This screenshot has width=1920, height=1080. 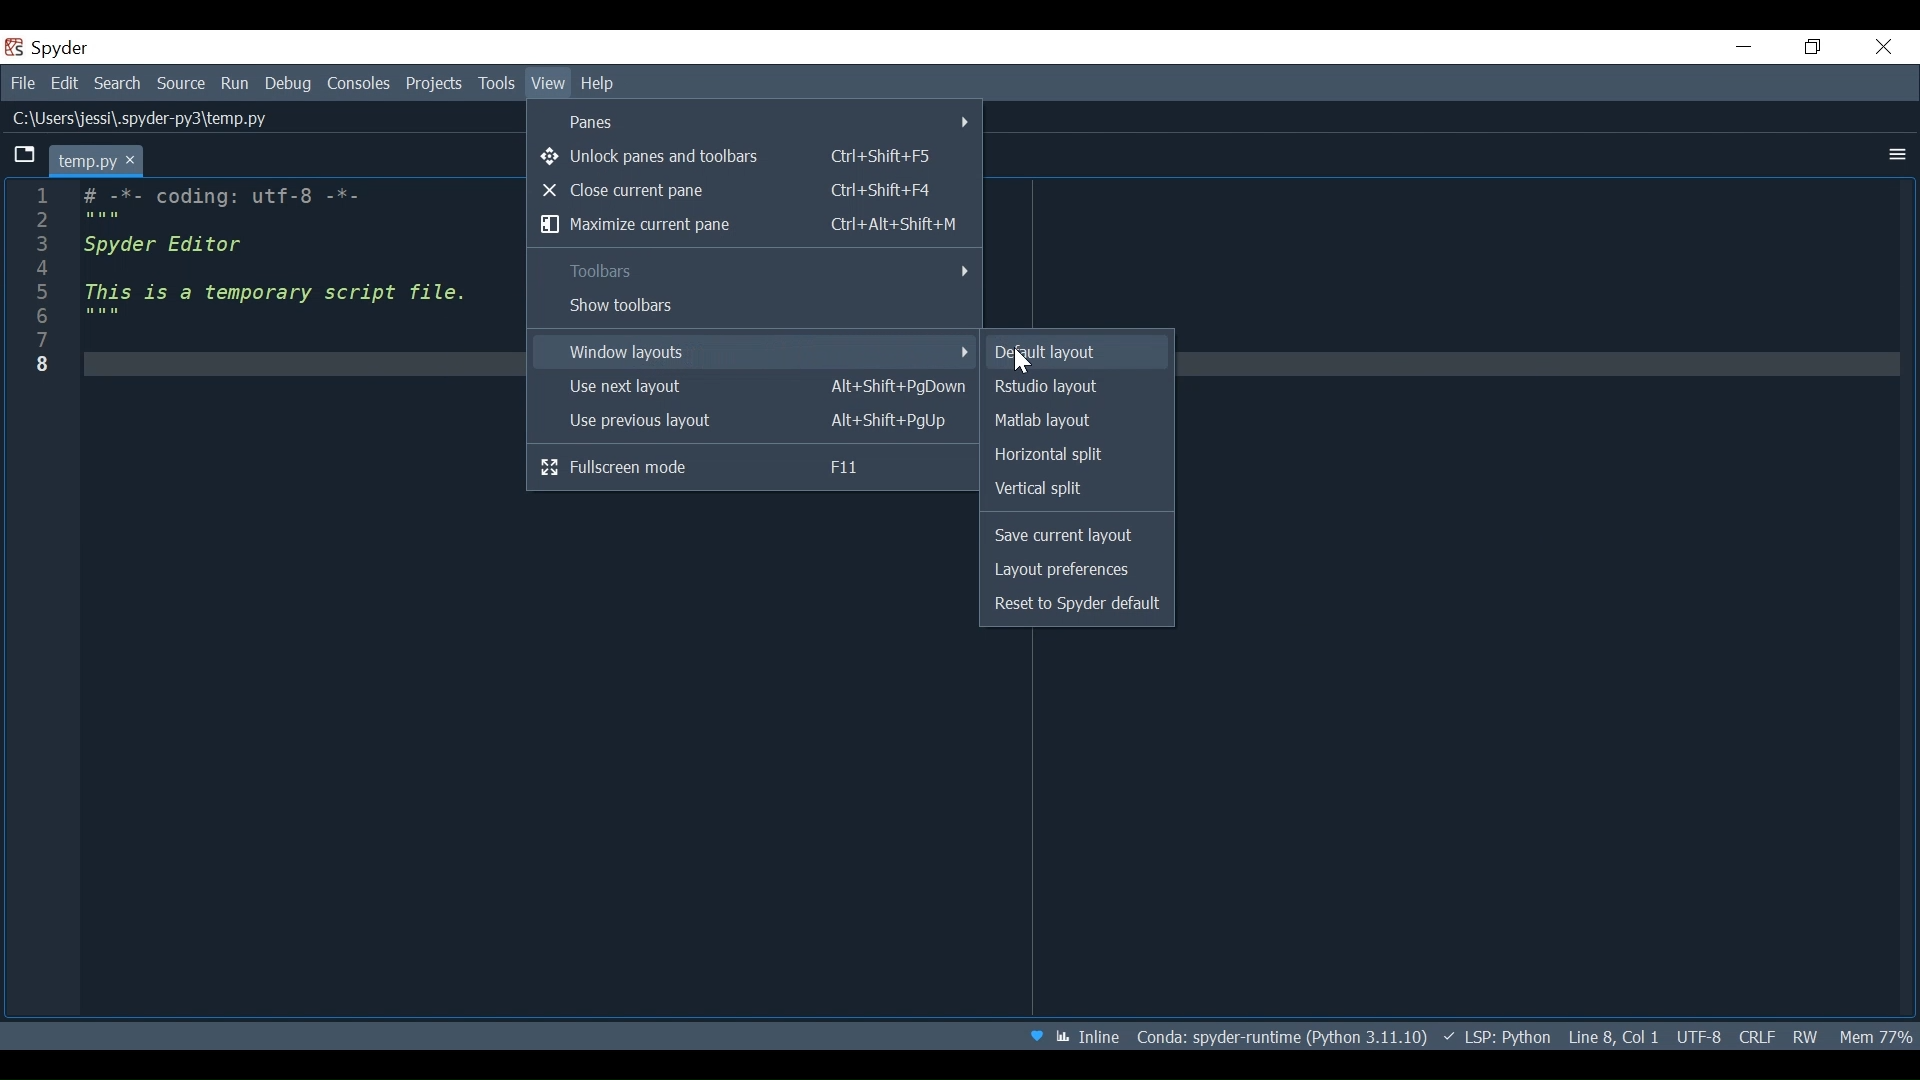 What do you see at coordinates (1280, 1036) in the screenshot?
I see `Conda Environment Indicator` at bounding box center [1280, 1036].